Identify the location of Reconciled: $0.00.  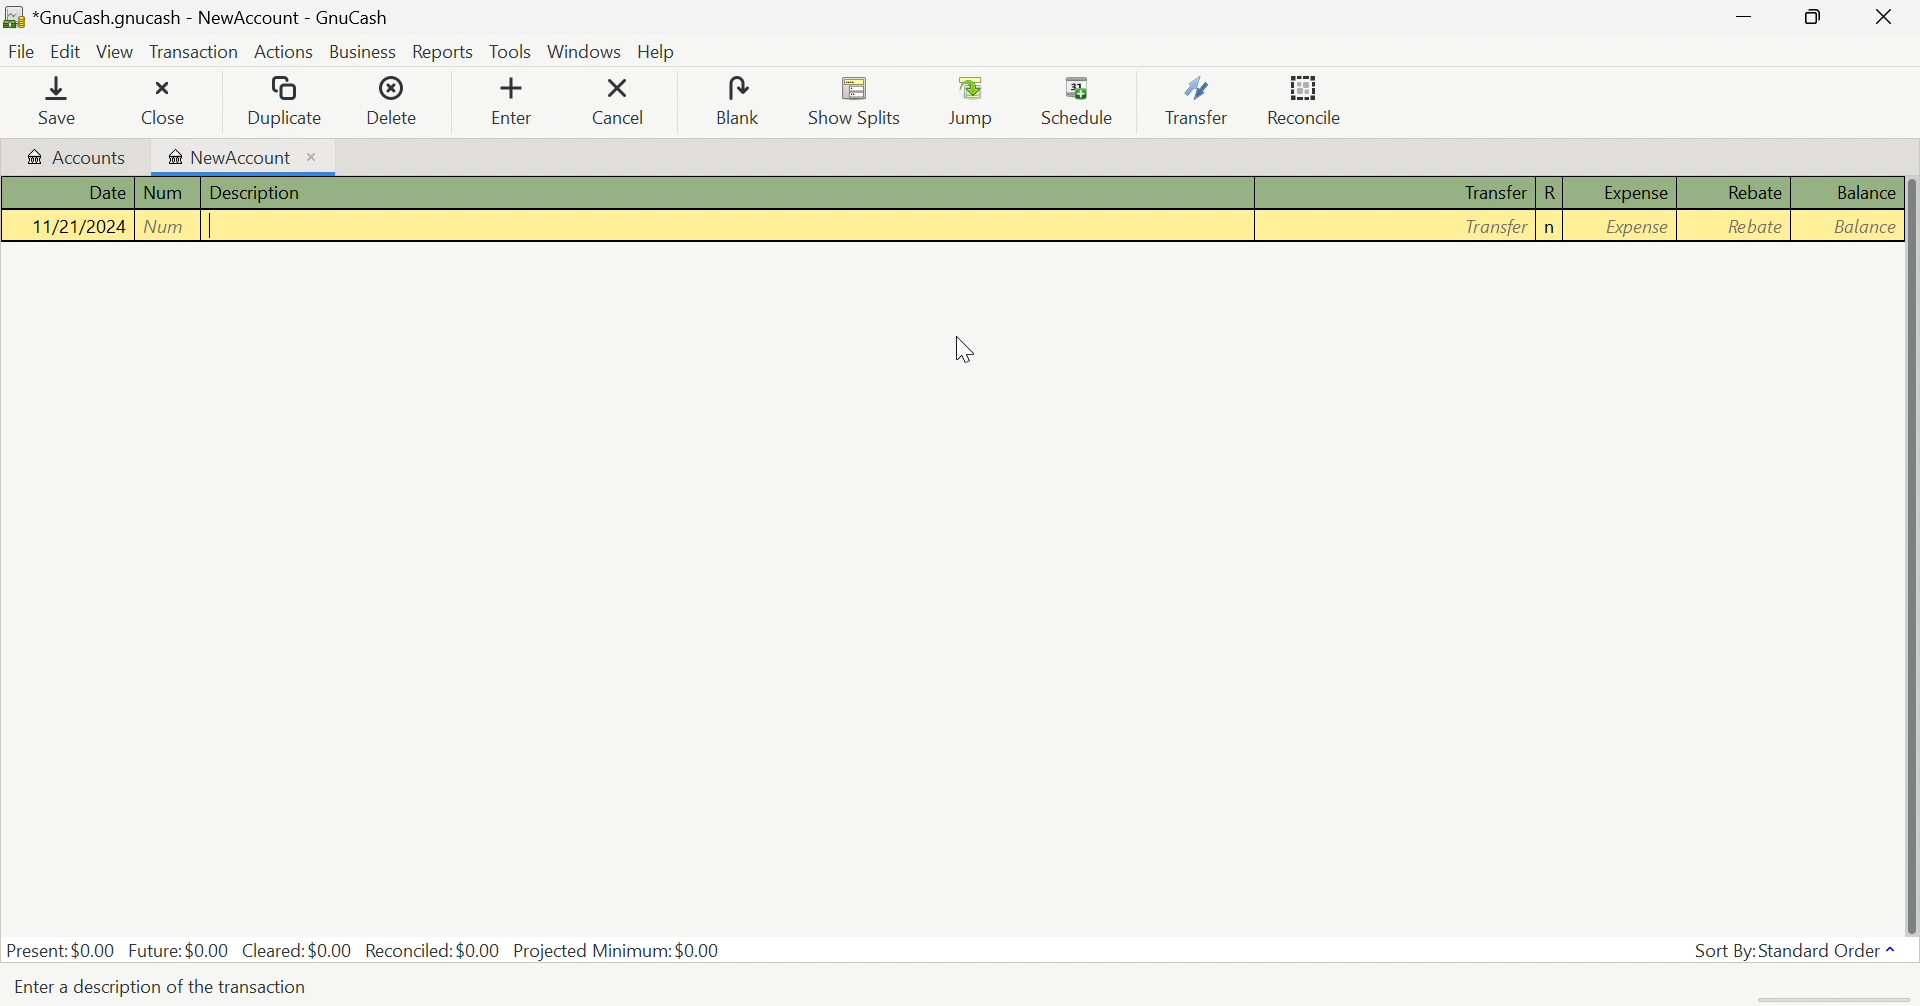
(433, 951).